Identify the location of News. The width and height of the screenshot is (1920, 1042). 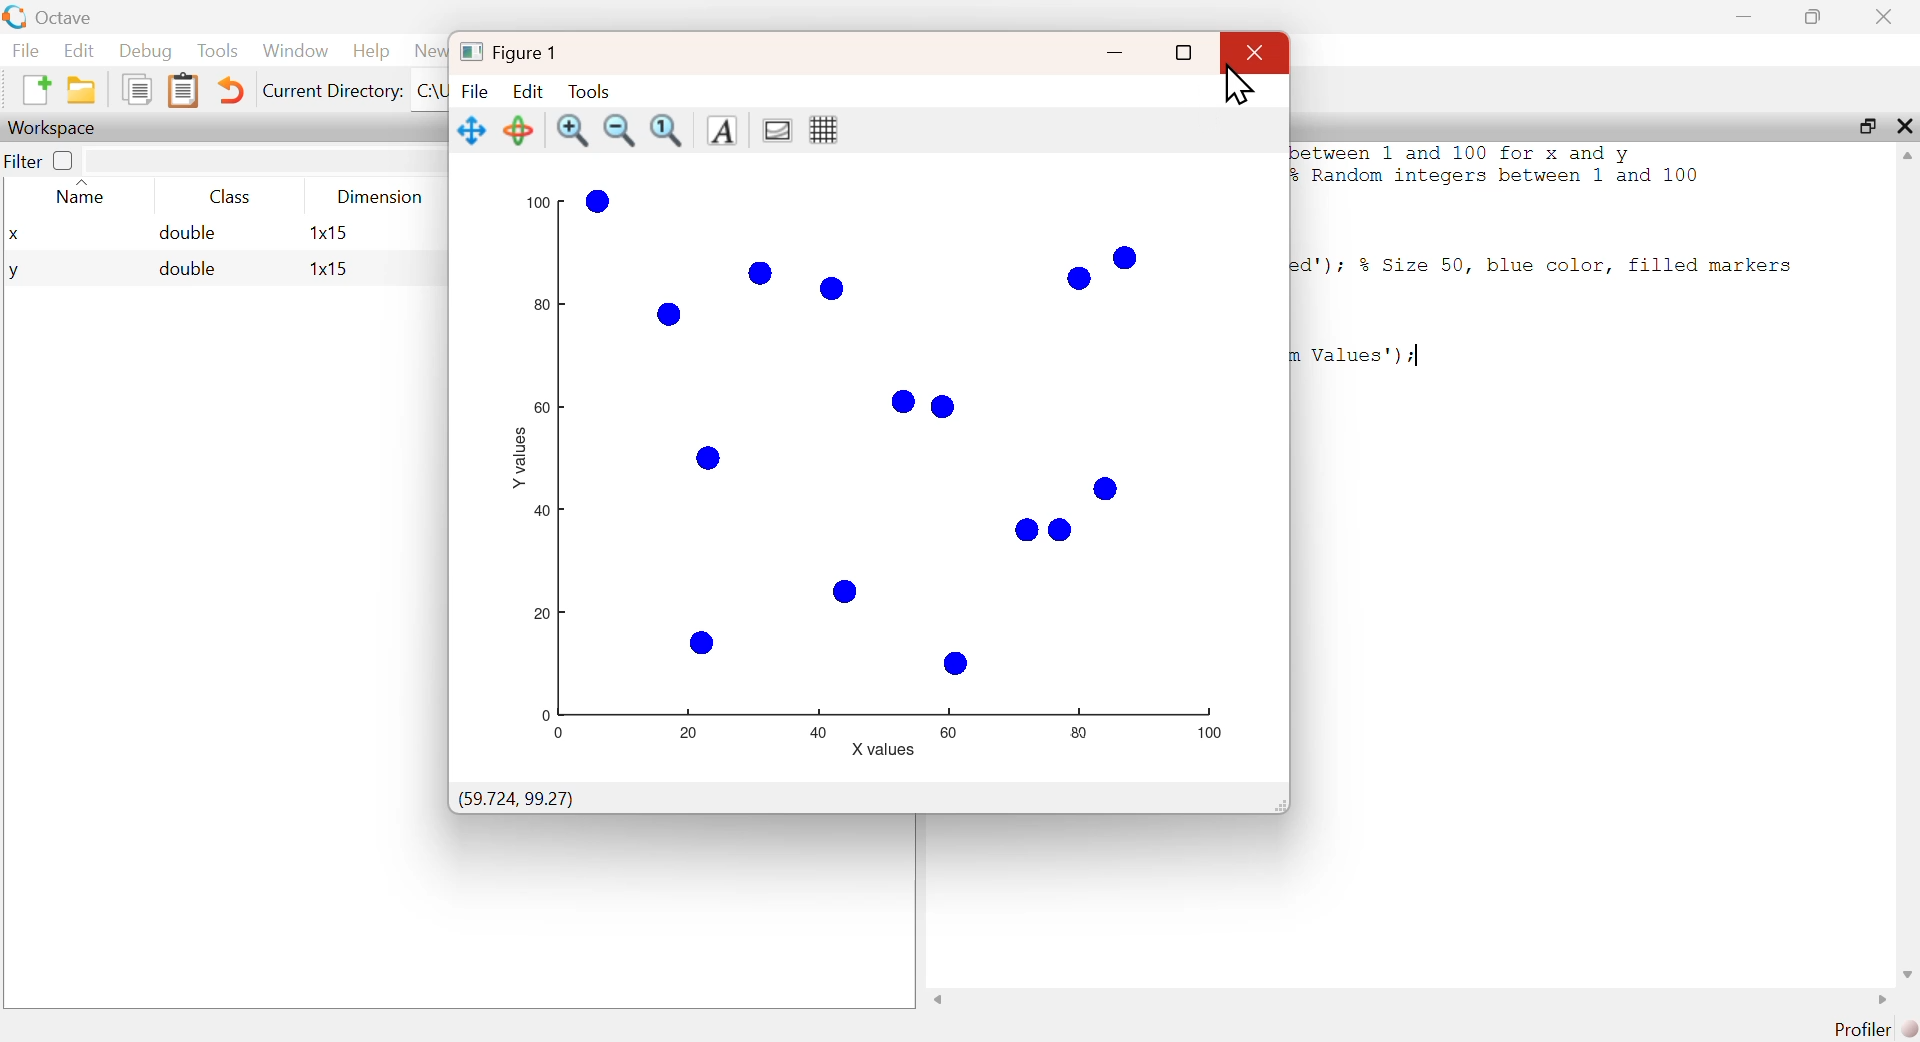
(430, 51).